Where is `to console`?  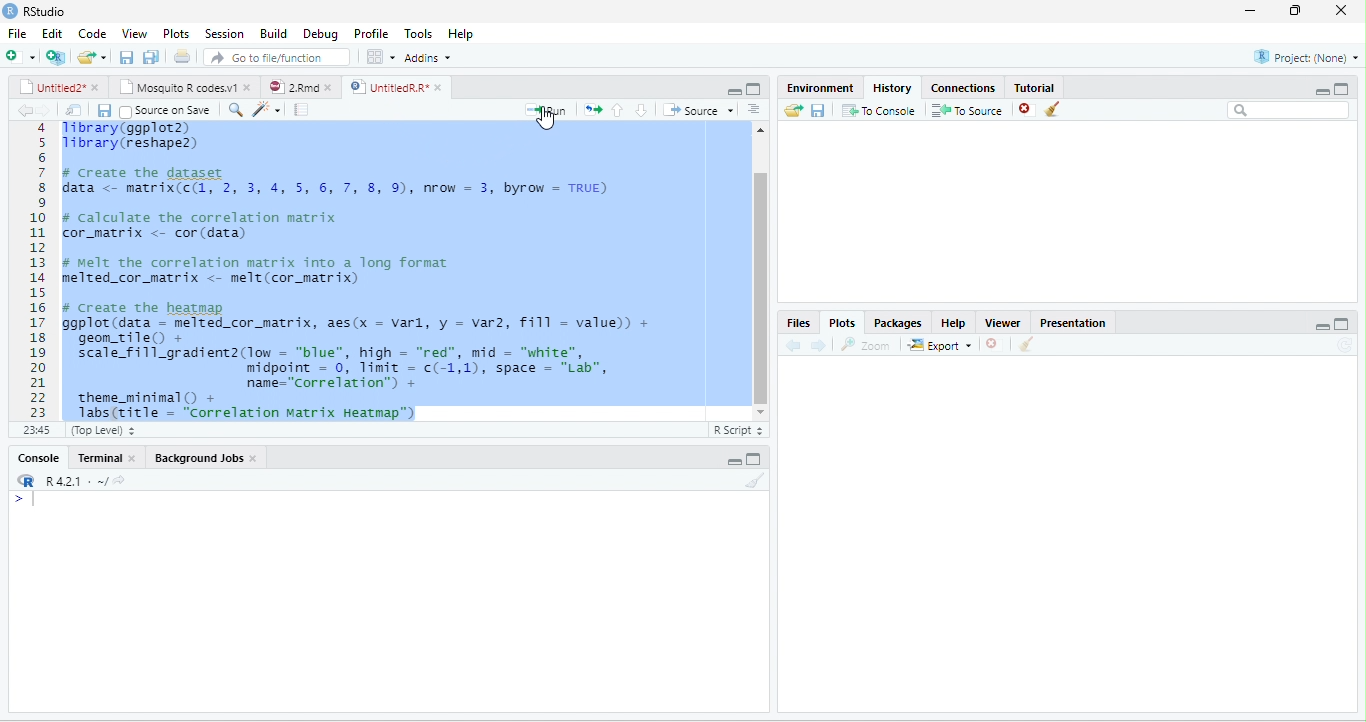 to console is located at coordinates (880, 112).